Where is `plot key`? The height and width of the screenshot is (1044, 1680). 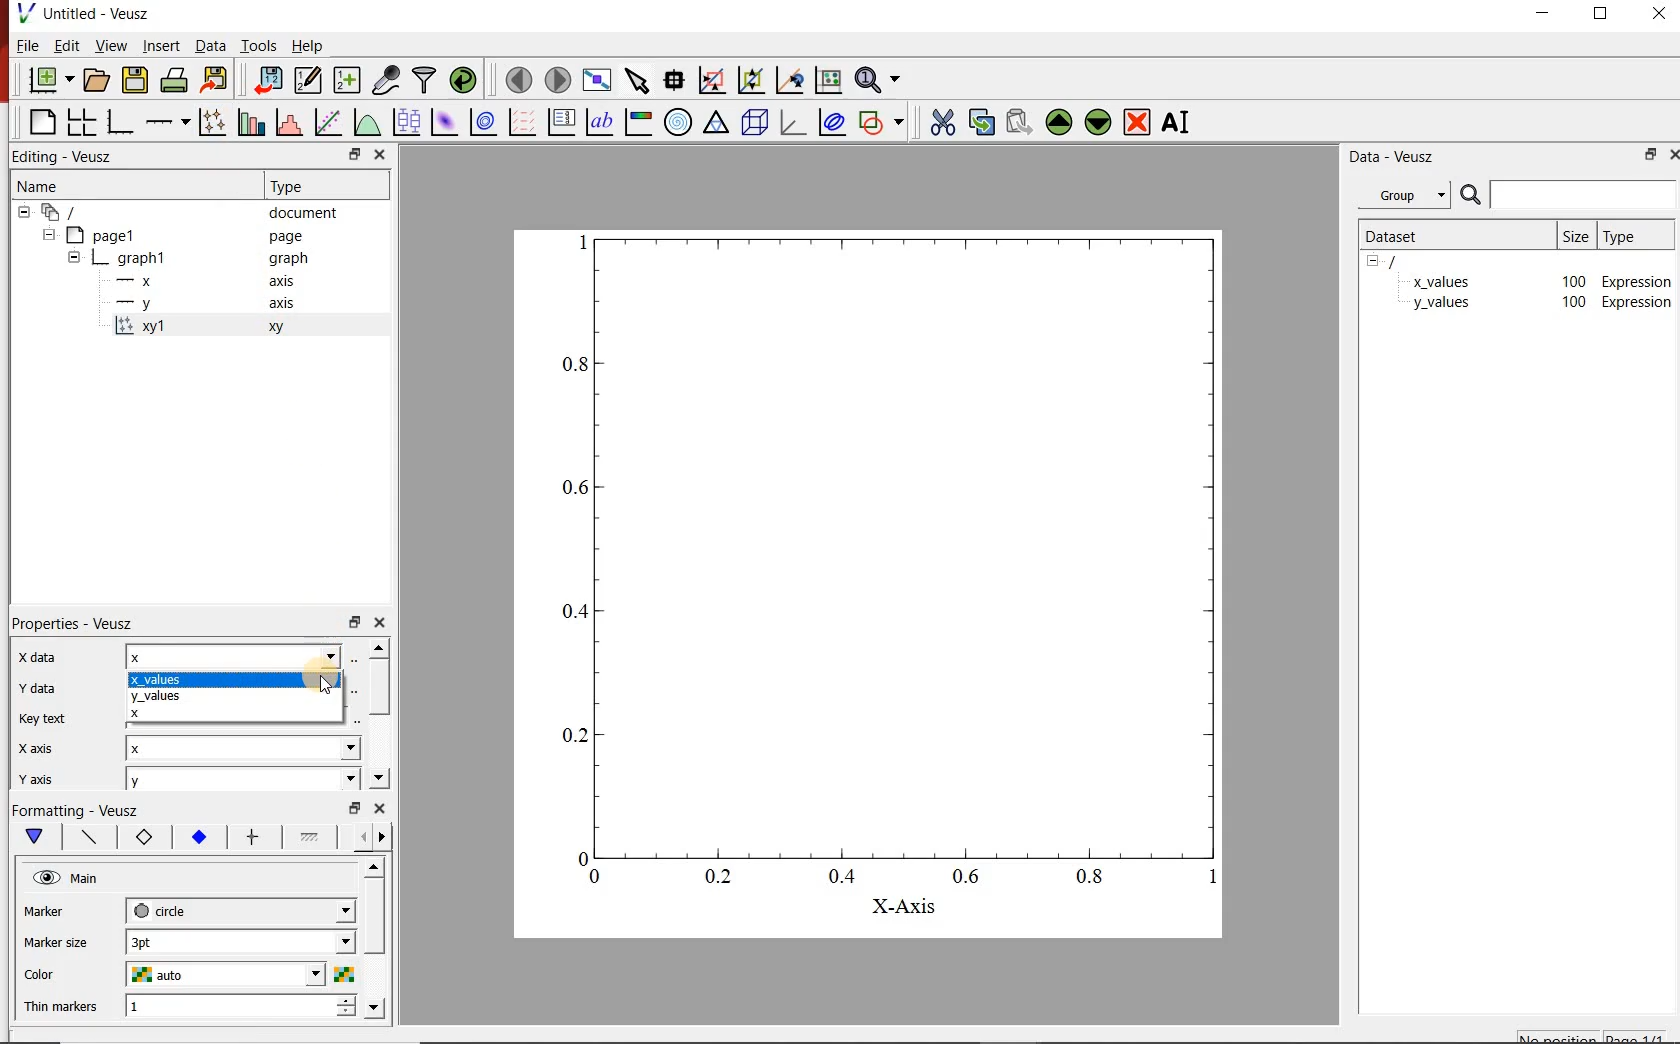
plot key is located at coordinates (563, 121).